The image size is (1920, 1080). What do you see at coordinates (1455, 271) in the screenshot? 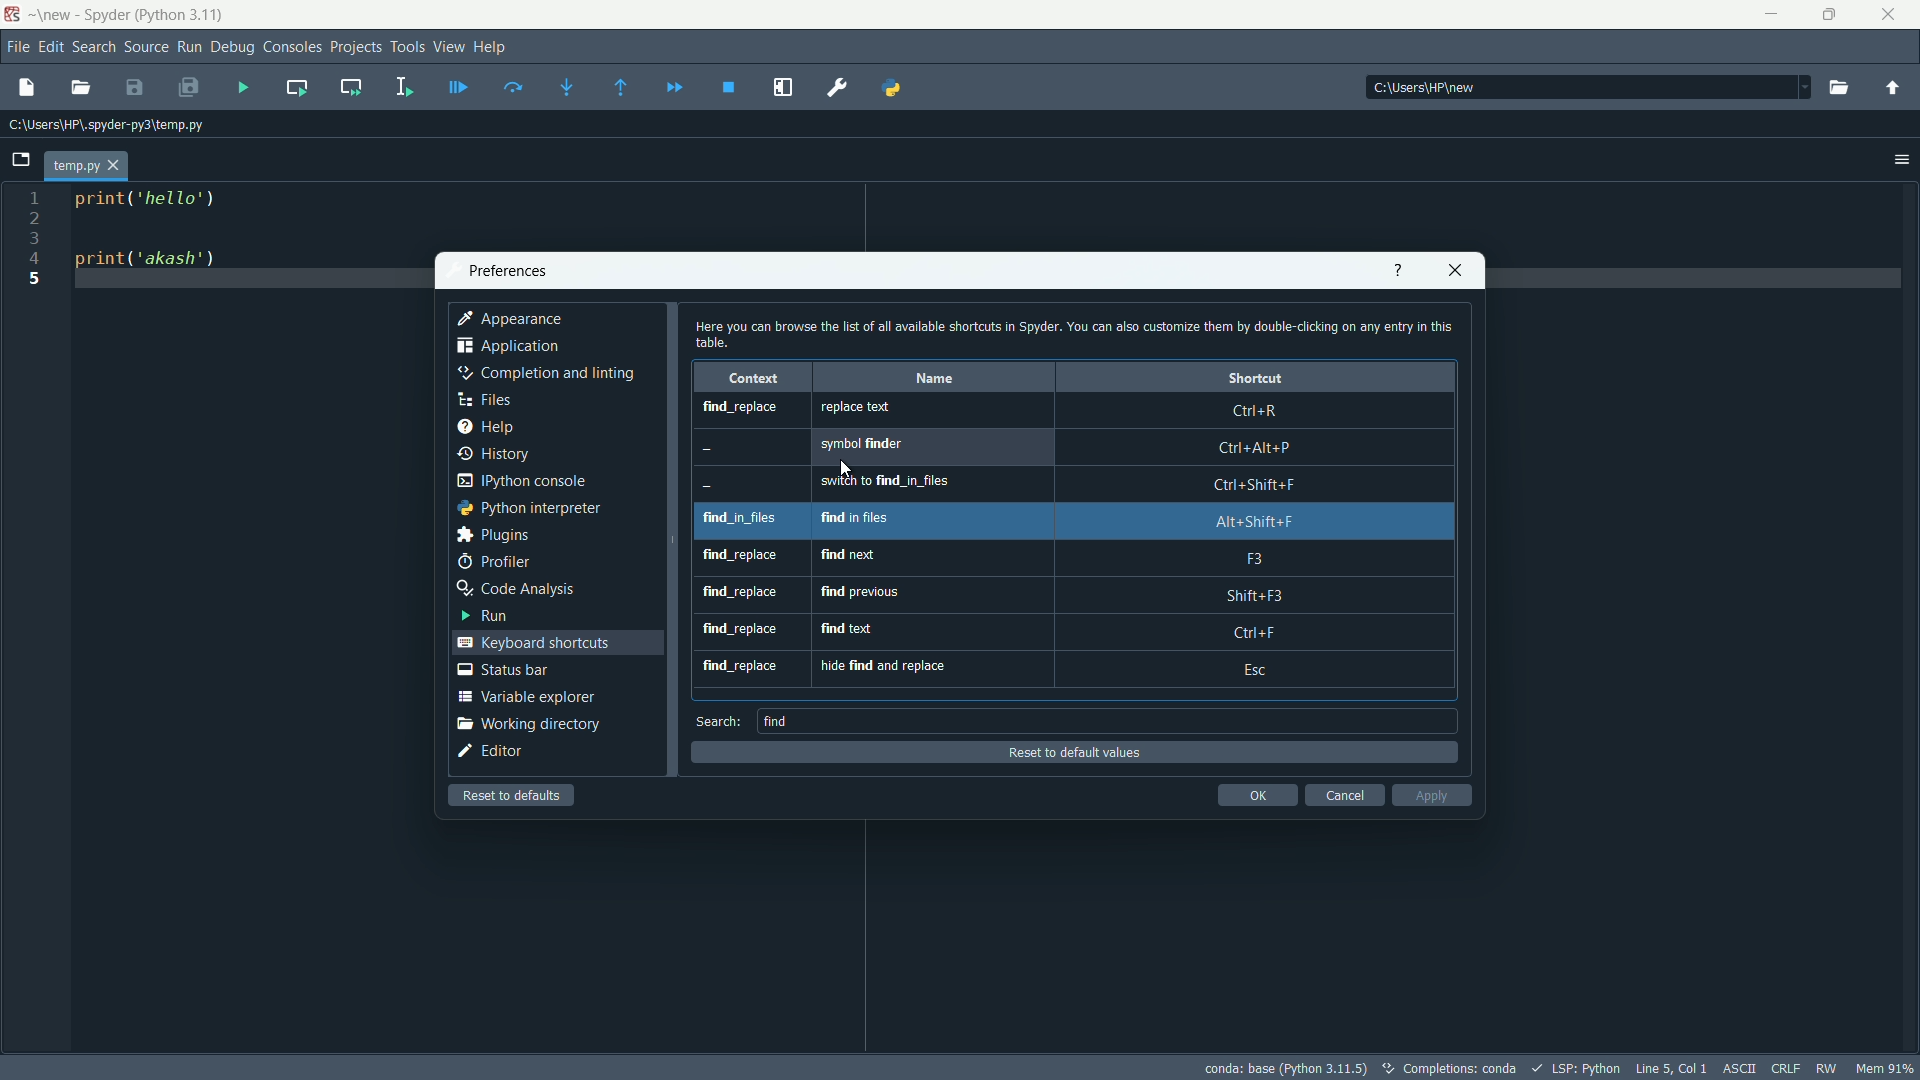
I see `close app` at bounding box center [1455, 271].